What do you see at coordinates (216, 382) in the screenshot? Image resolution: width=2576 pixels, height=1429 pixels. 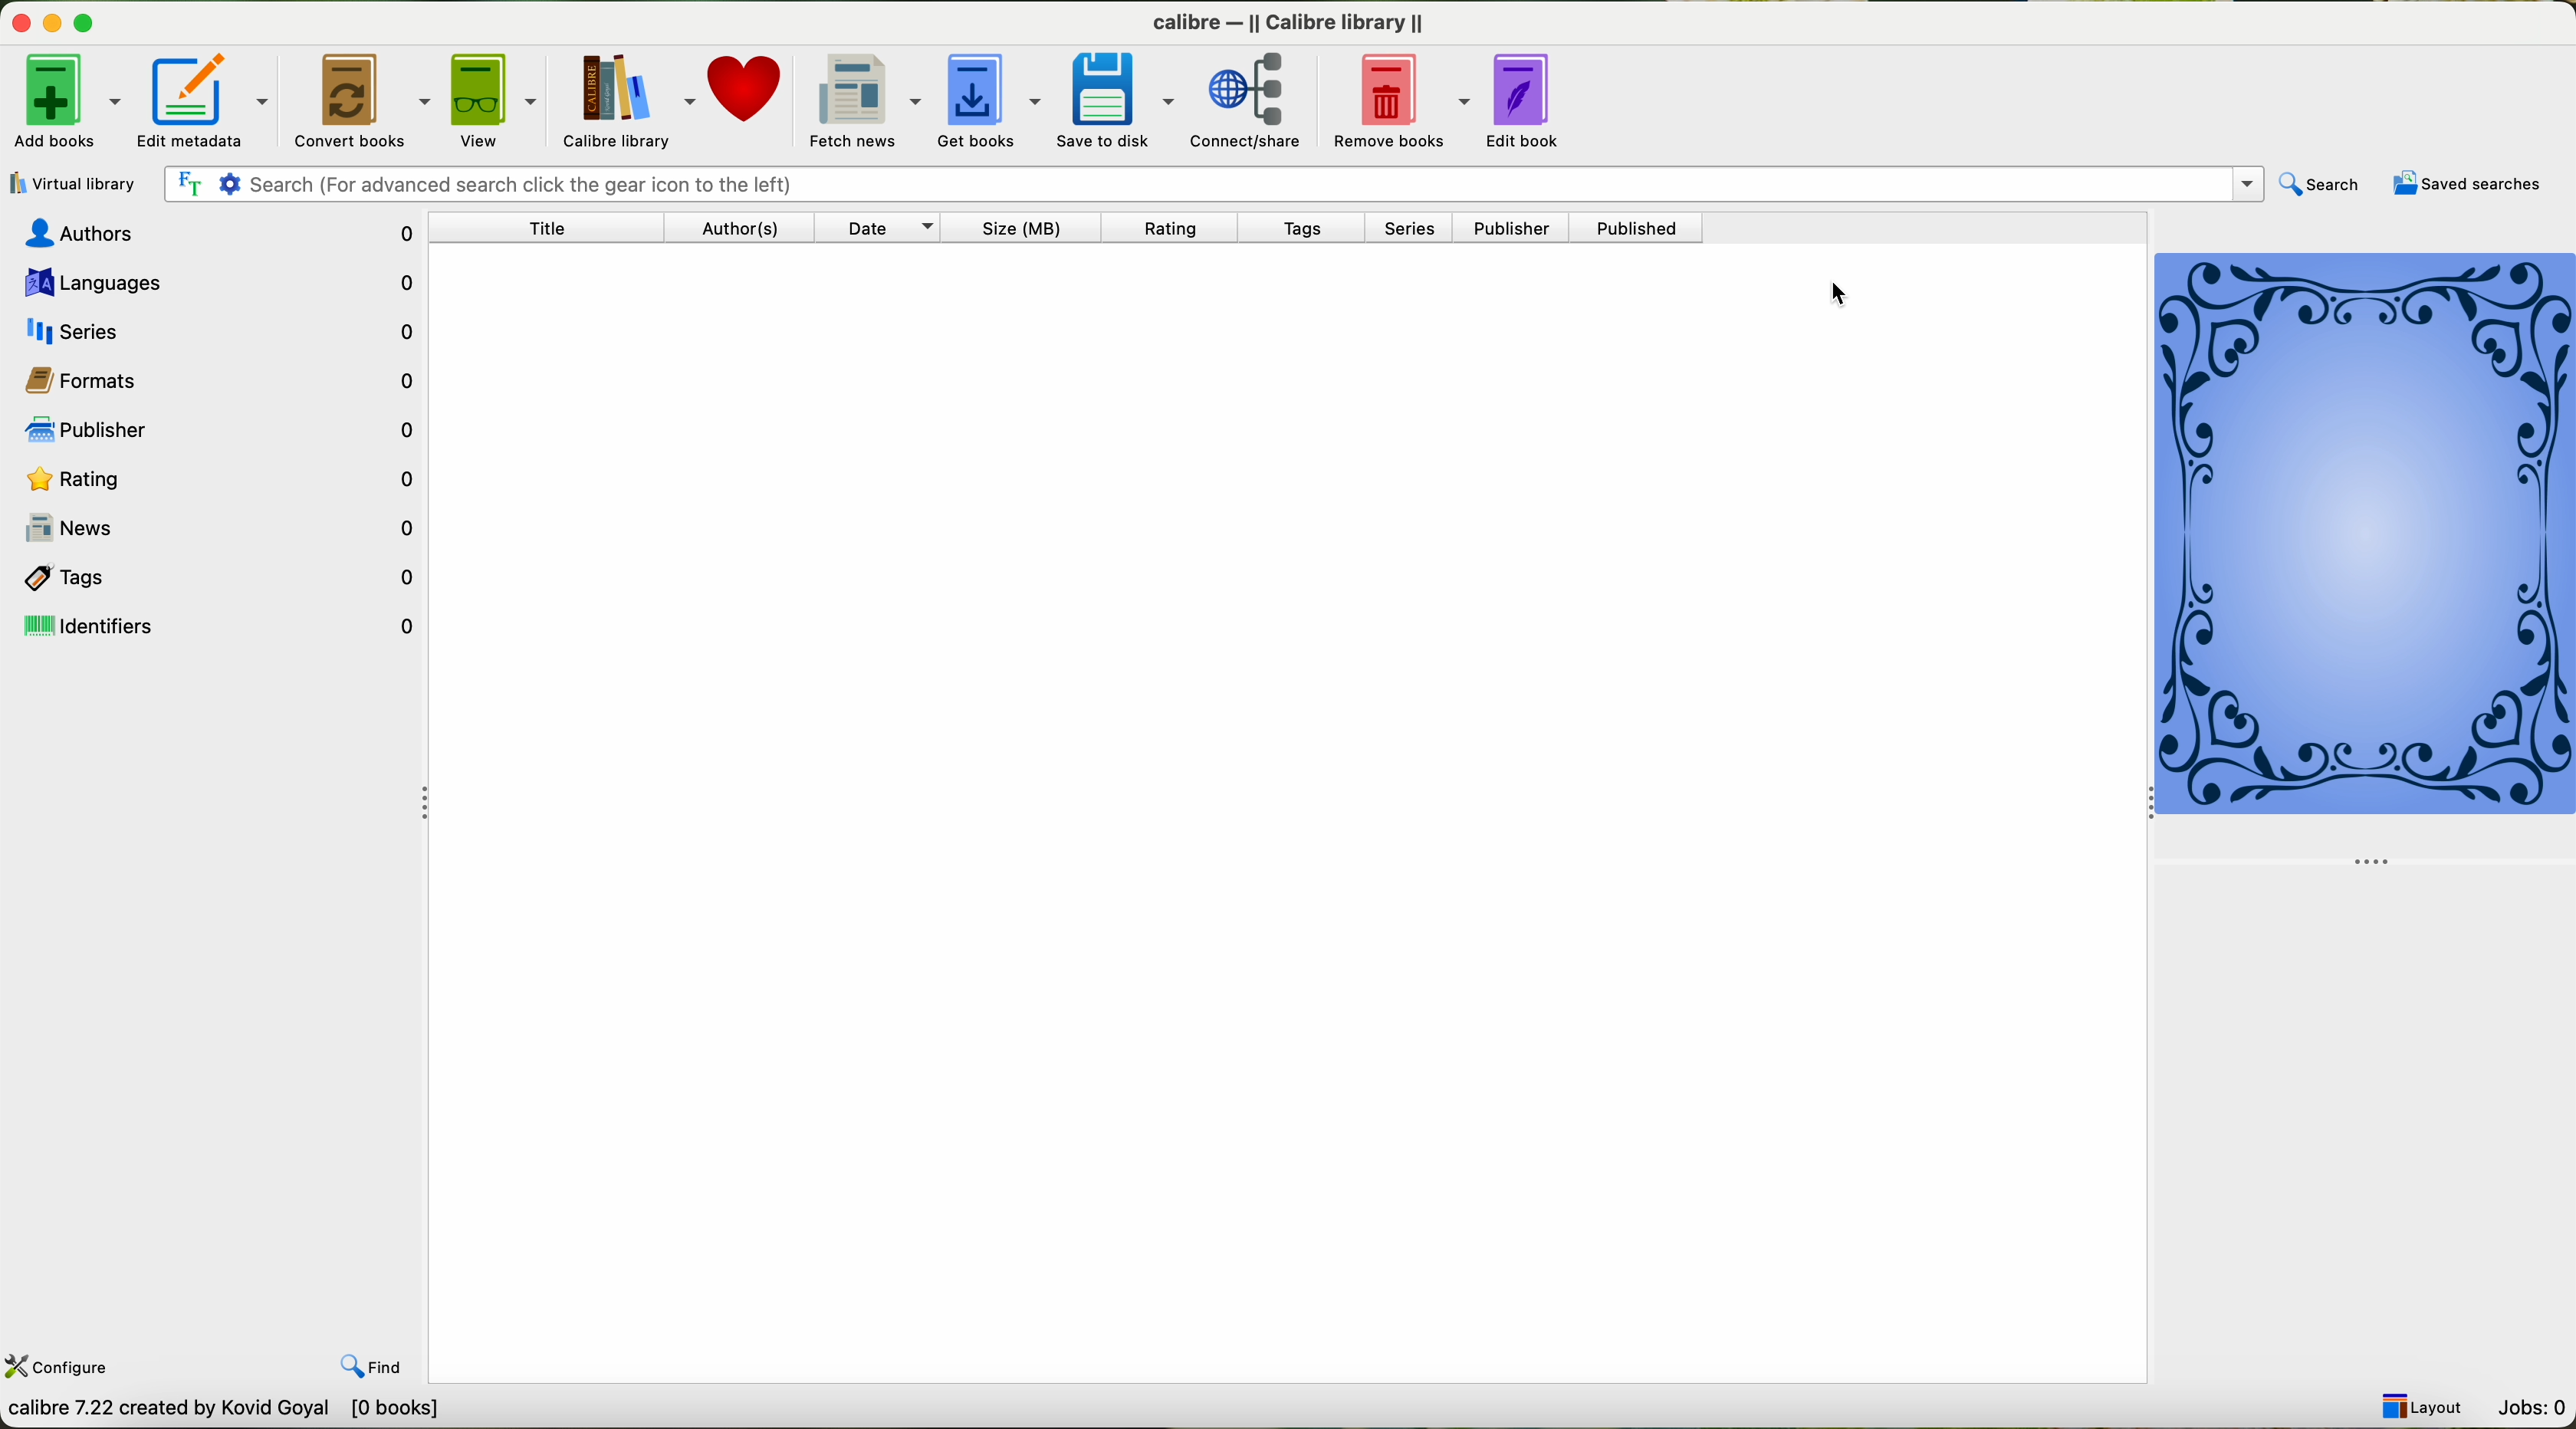 I see `formats` at bounding box center [216, 382].